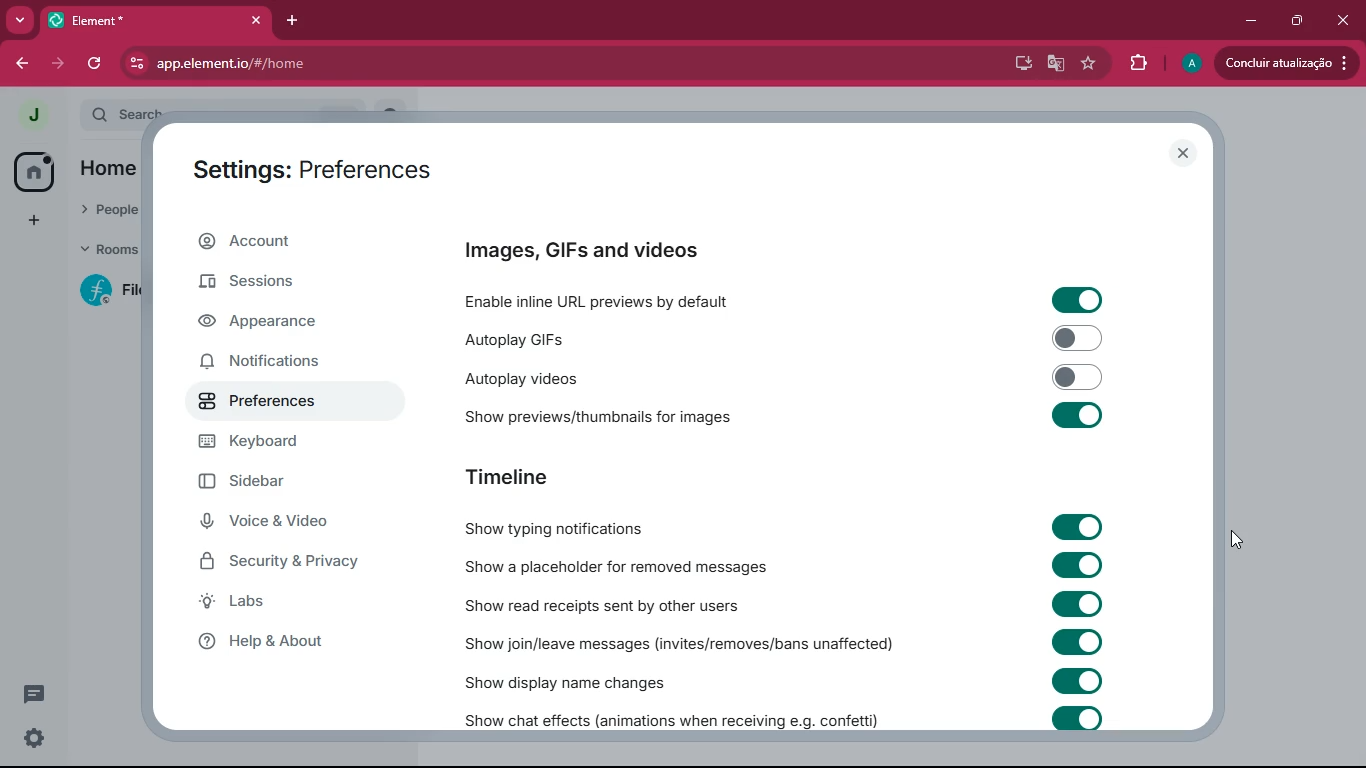  I want to click on favourite, so click(1089, 64).